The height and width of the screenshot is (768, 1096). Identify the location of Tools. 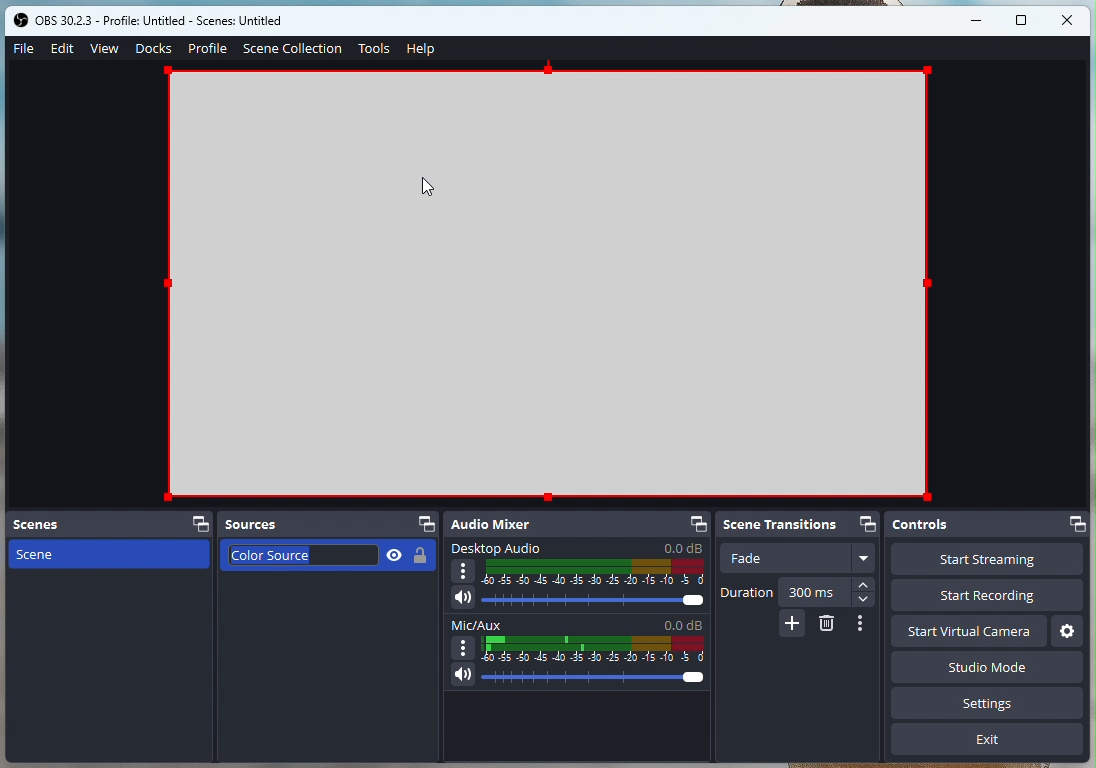
(374, 50).